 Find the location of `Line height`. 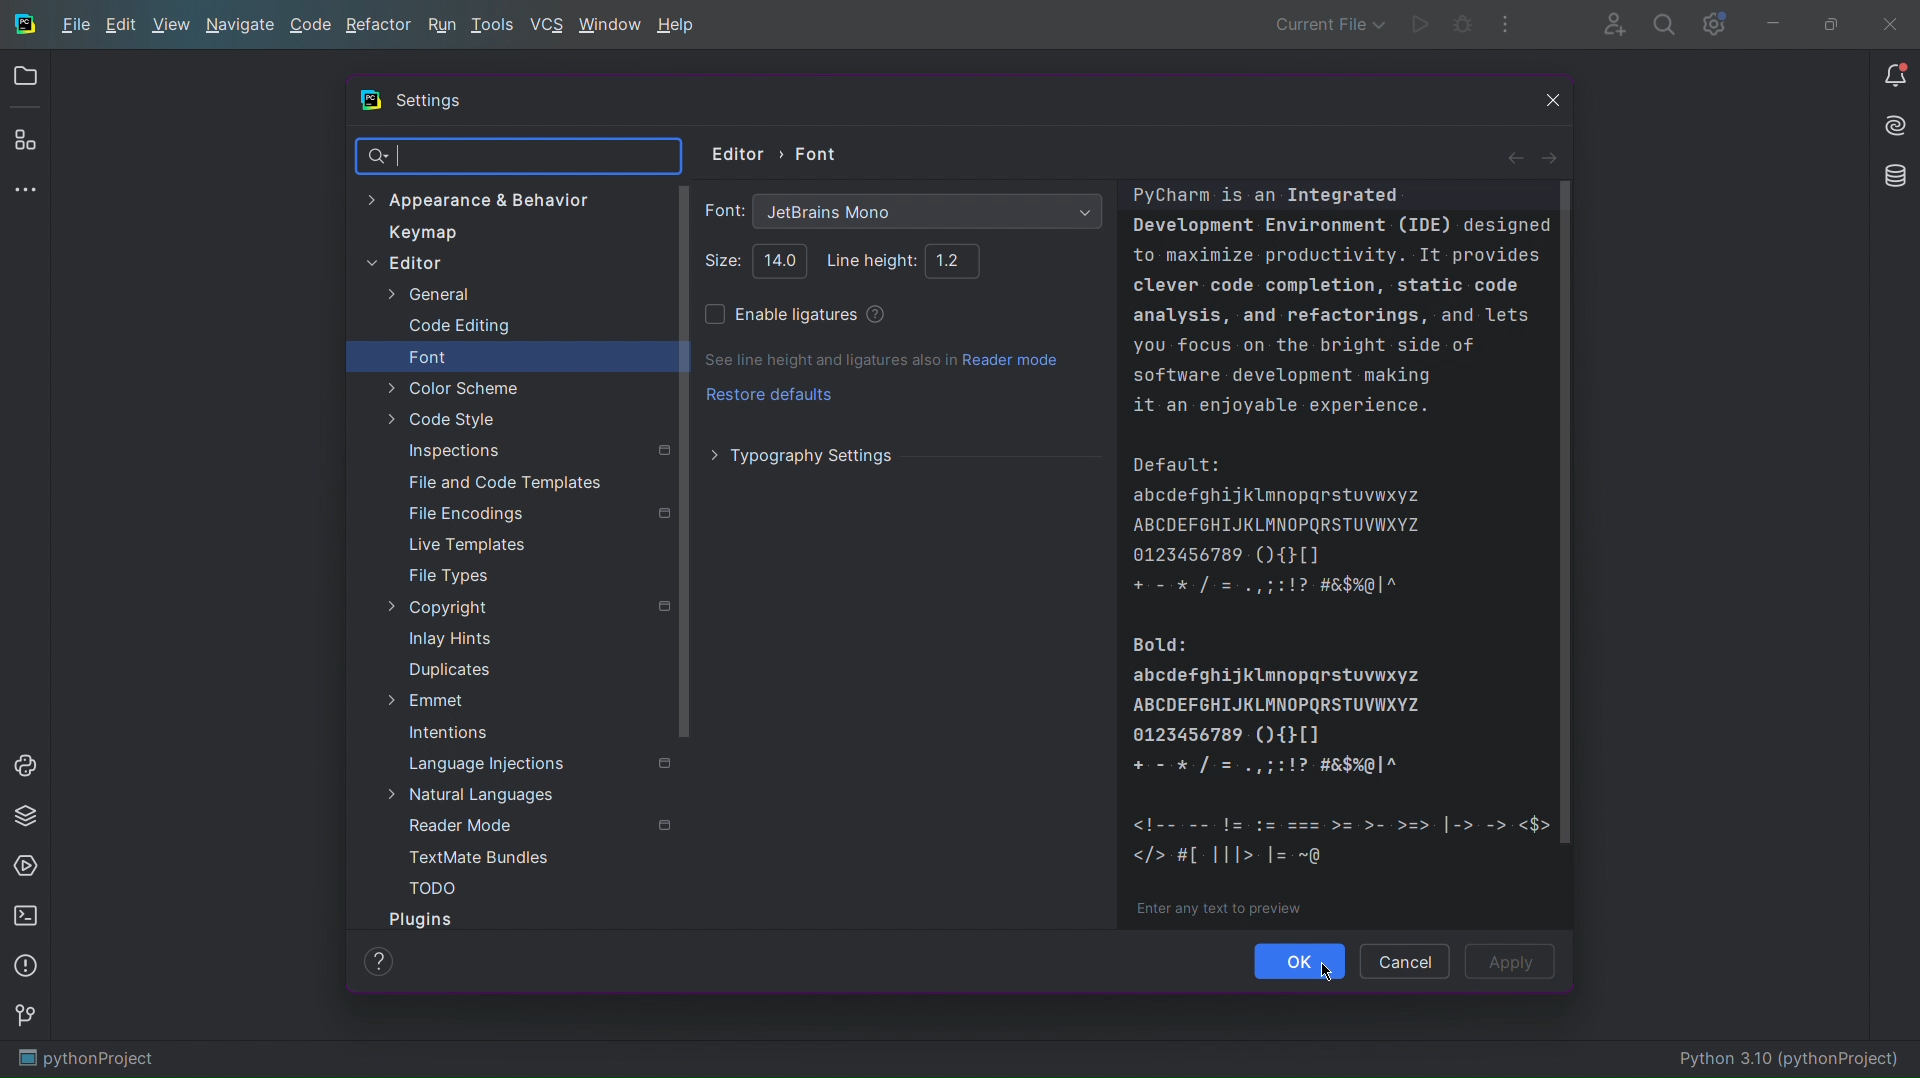

Line height is located at coordinates (869, 260).